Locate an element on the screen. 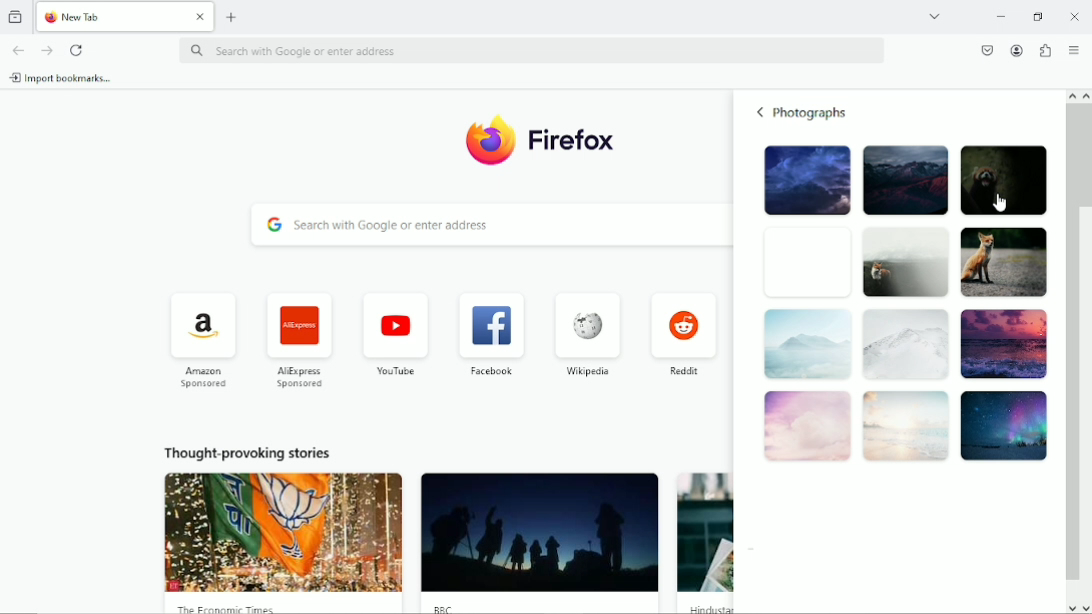 The width and height of the screenshot is (1092, 614). Photographs is located at coordinates (813, 113).